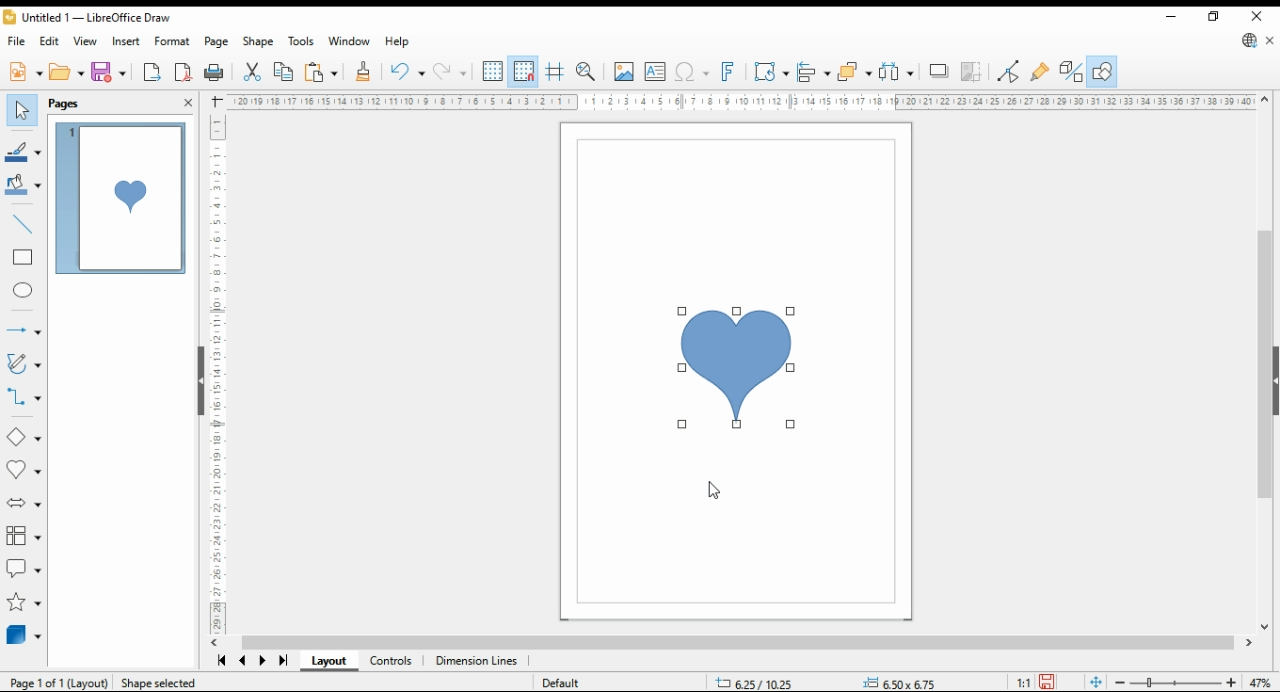 This screenshot has width=1280, height=692. What do you see at coordinates (563, 678) in the screenshot?
I see `Default` at bounding box center [563, 678].